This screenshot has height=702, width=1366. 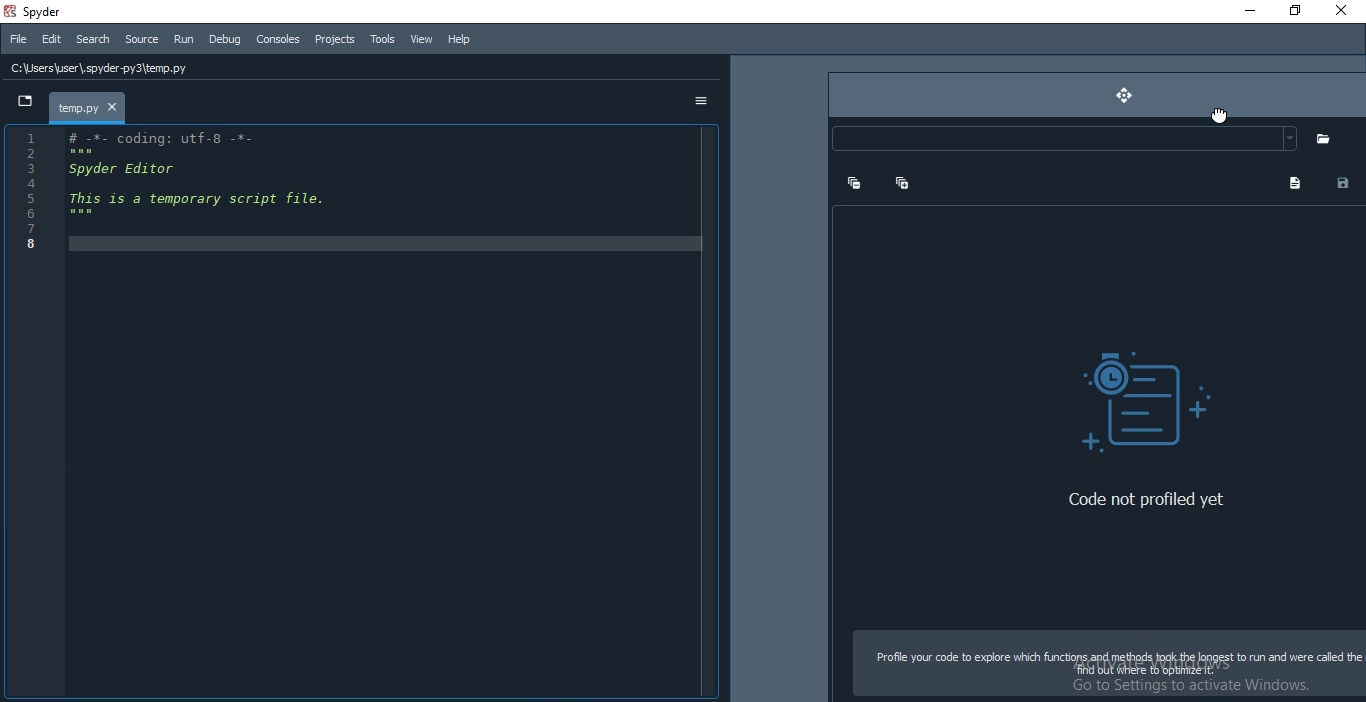 I want to click on Debug, so click(x=225, y=40).